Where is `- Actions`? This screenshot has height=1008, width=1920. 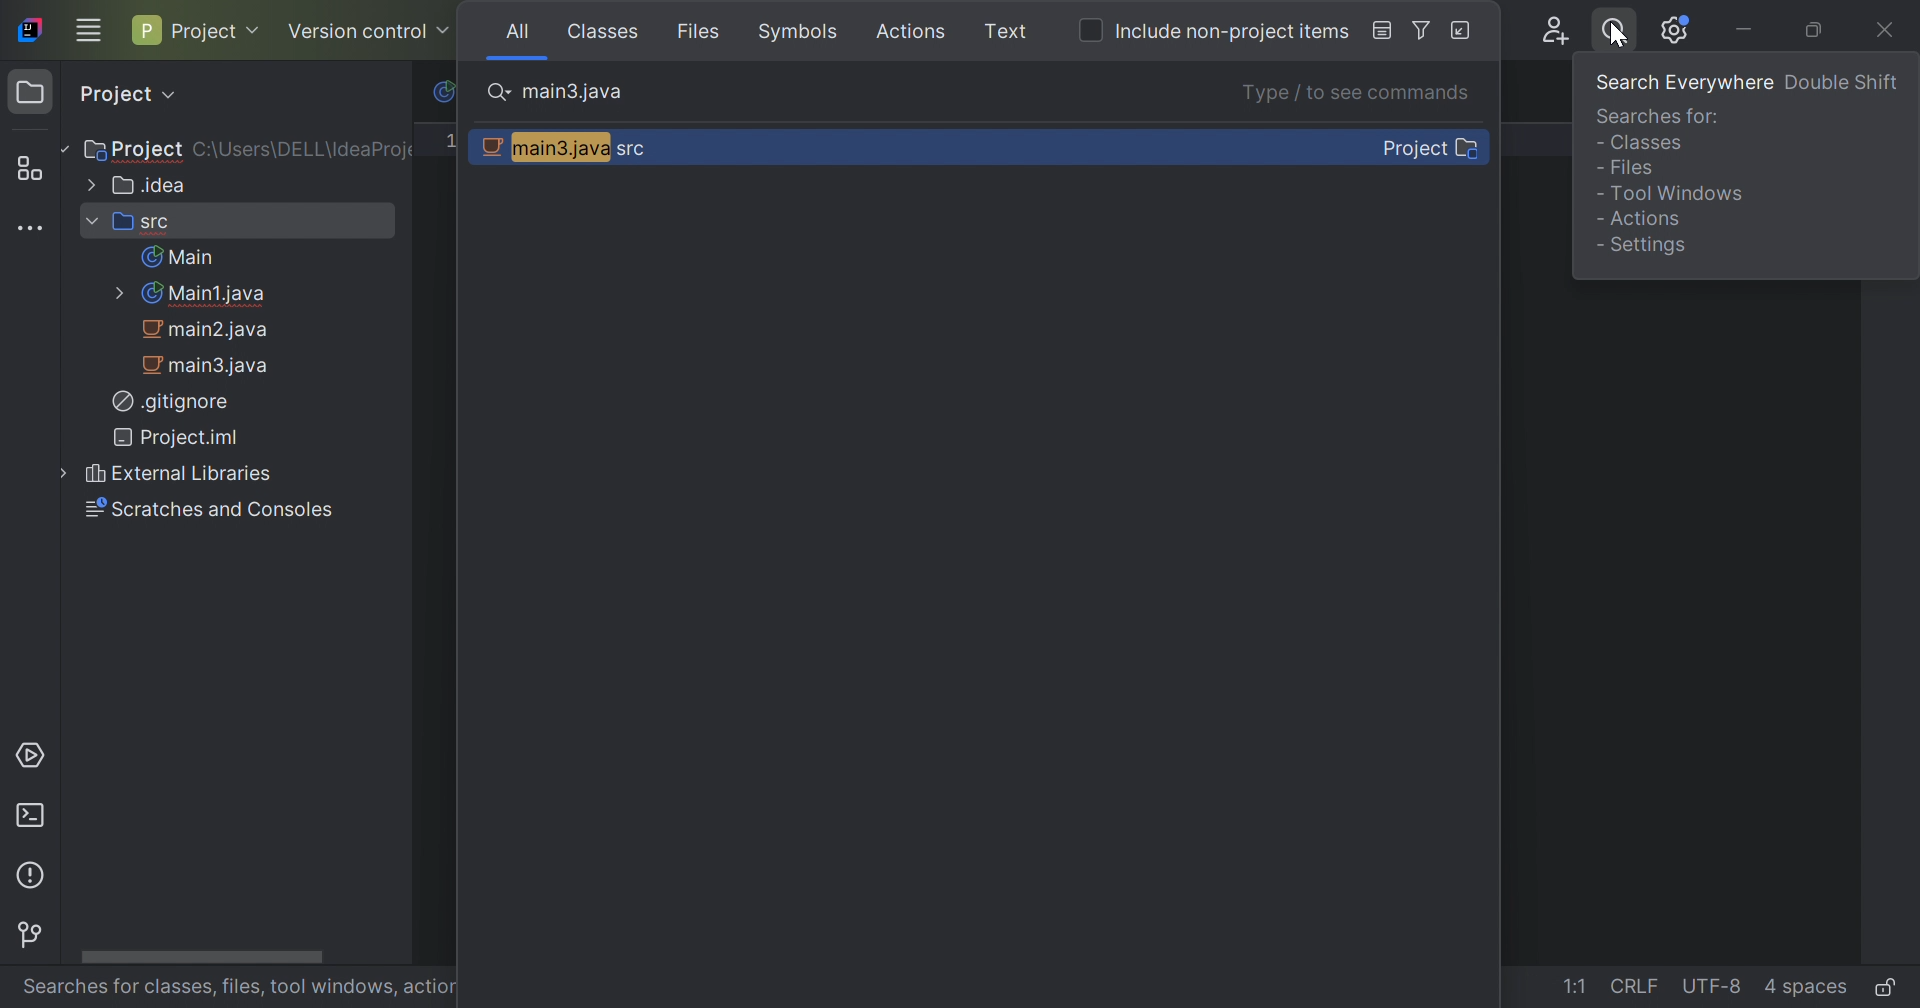
- Actions is located at coordinates (1638, 218).